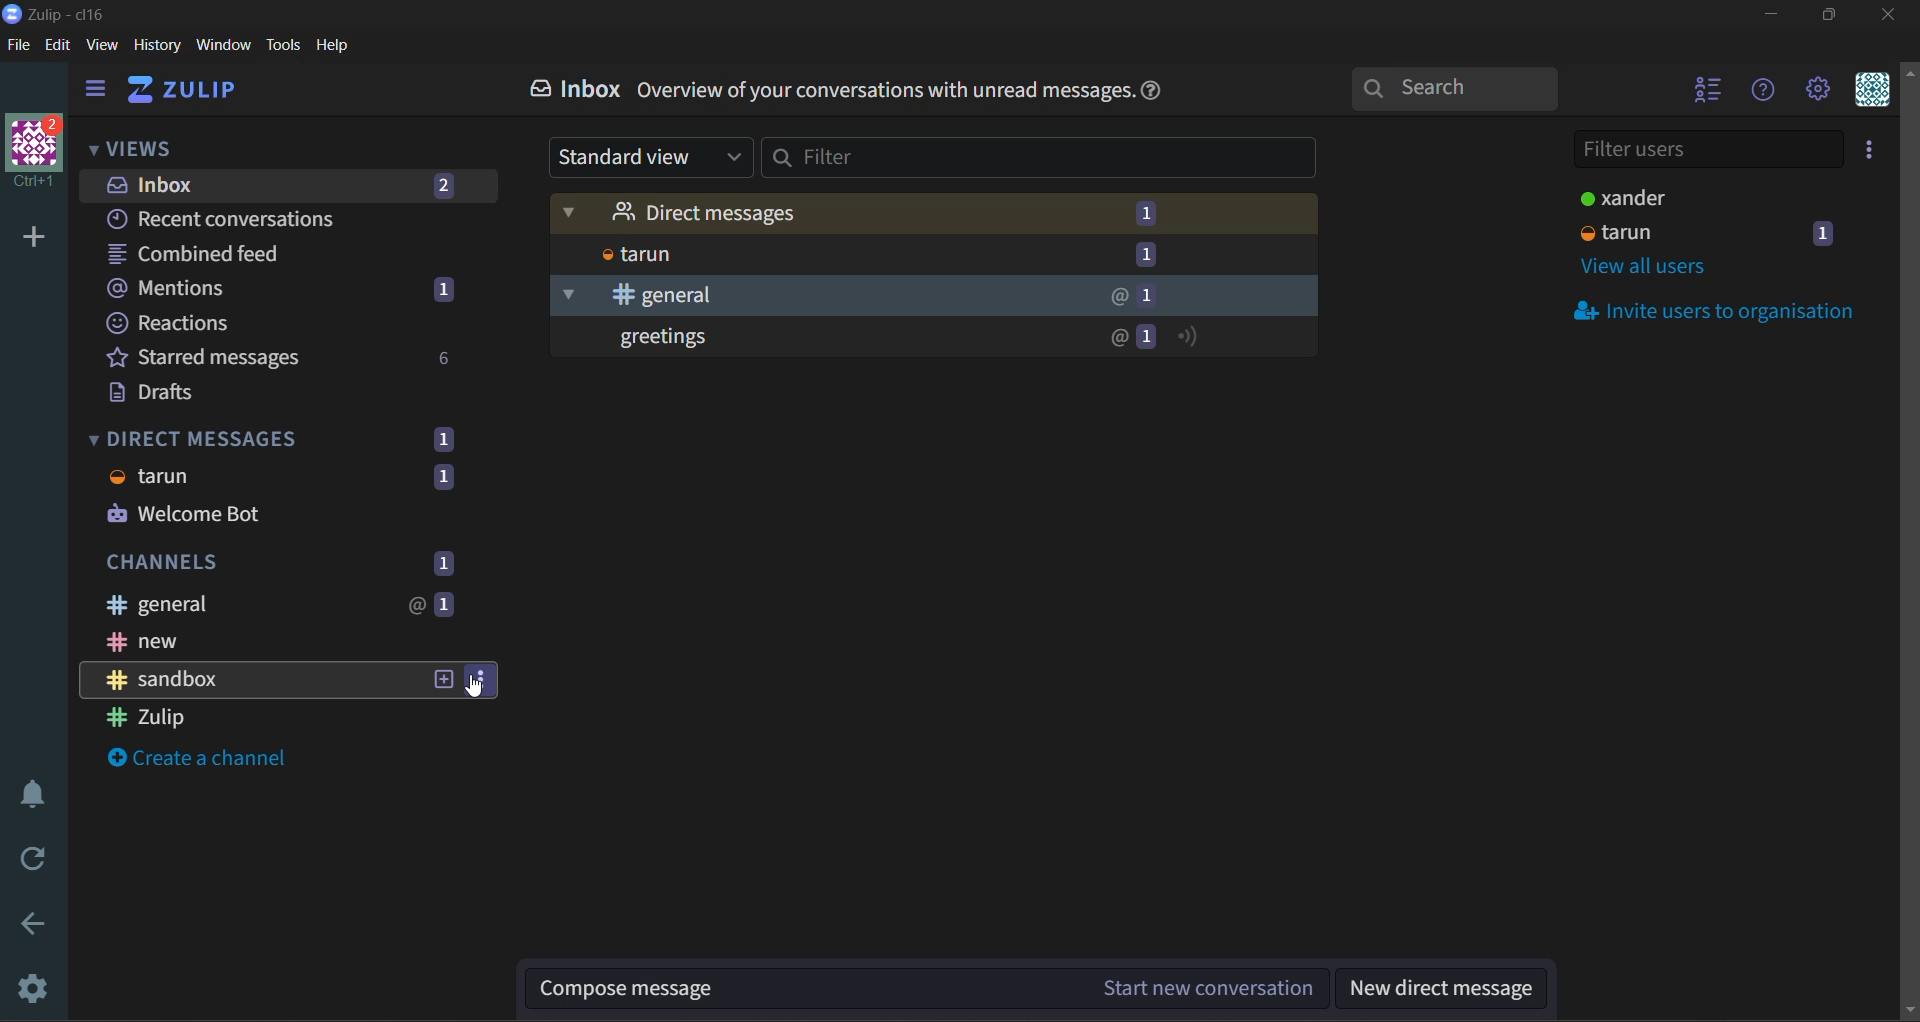  Describe the element at coordinates (1774, 15) in the screenshot. I see `minimize` at that location.